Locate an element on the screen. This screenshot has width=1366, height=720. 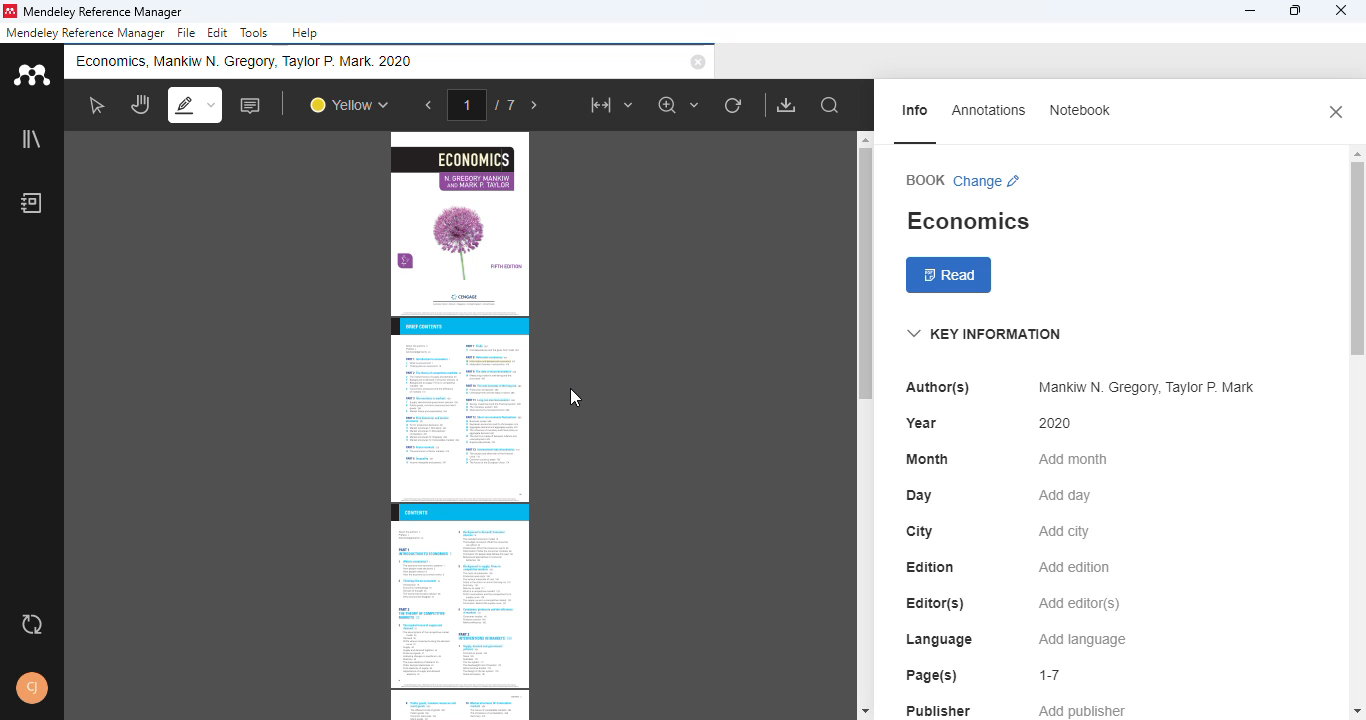
author(s) is located at coordinates (938, 387).